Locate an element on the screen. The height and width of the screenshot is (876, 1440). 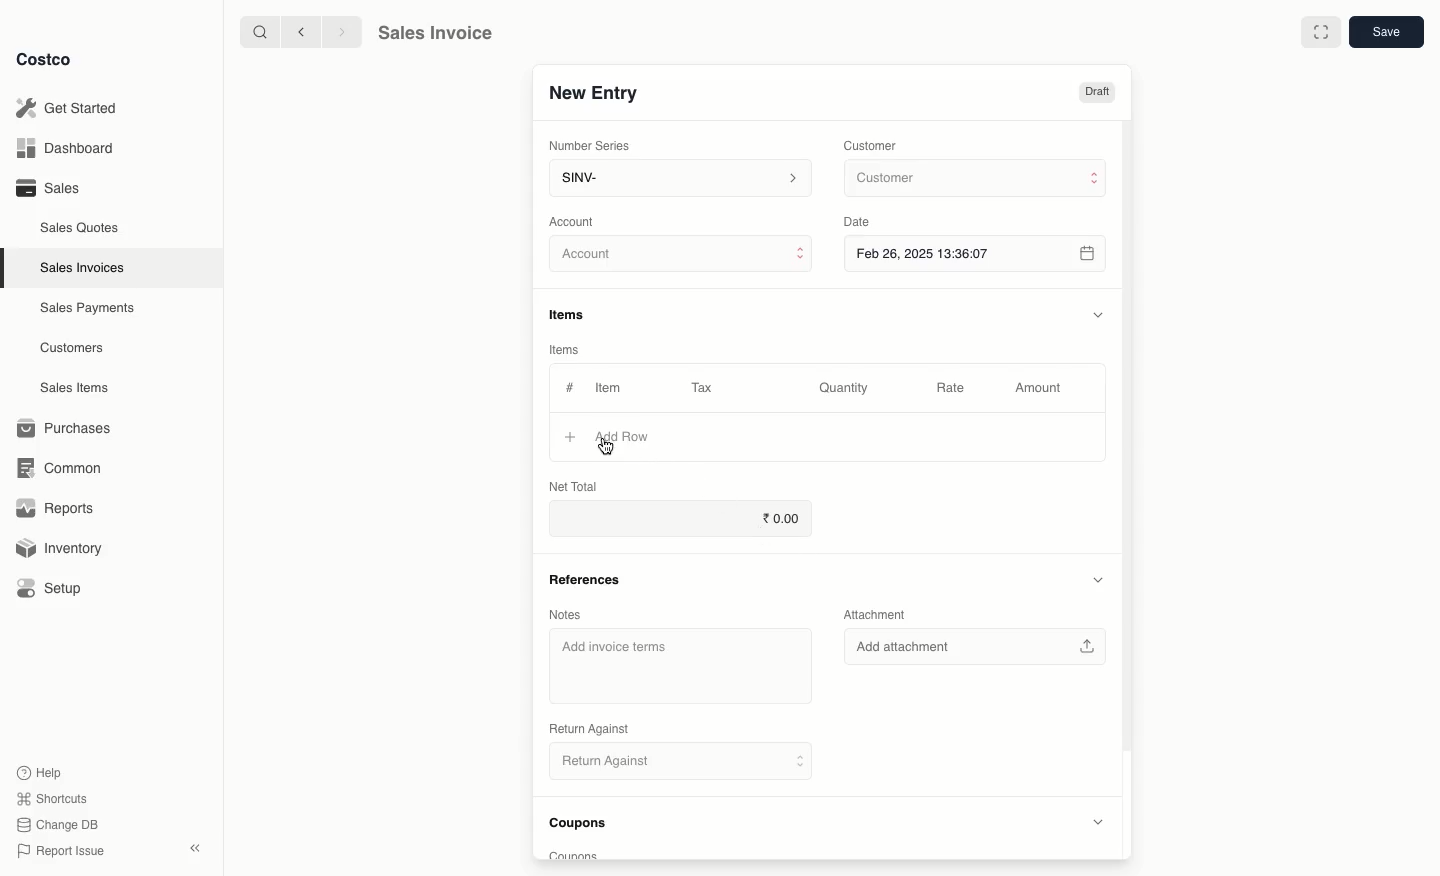
Shortcuts is located at coordinates (51, 799).